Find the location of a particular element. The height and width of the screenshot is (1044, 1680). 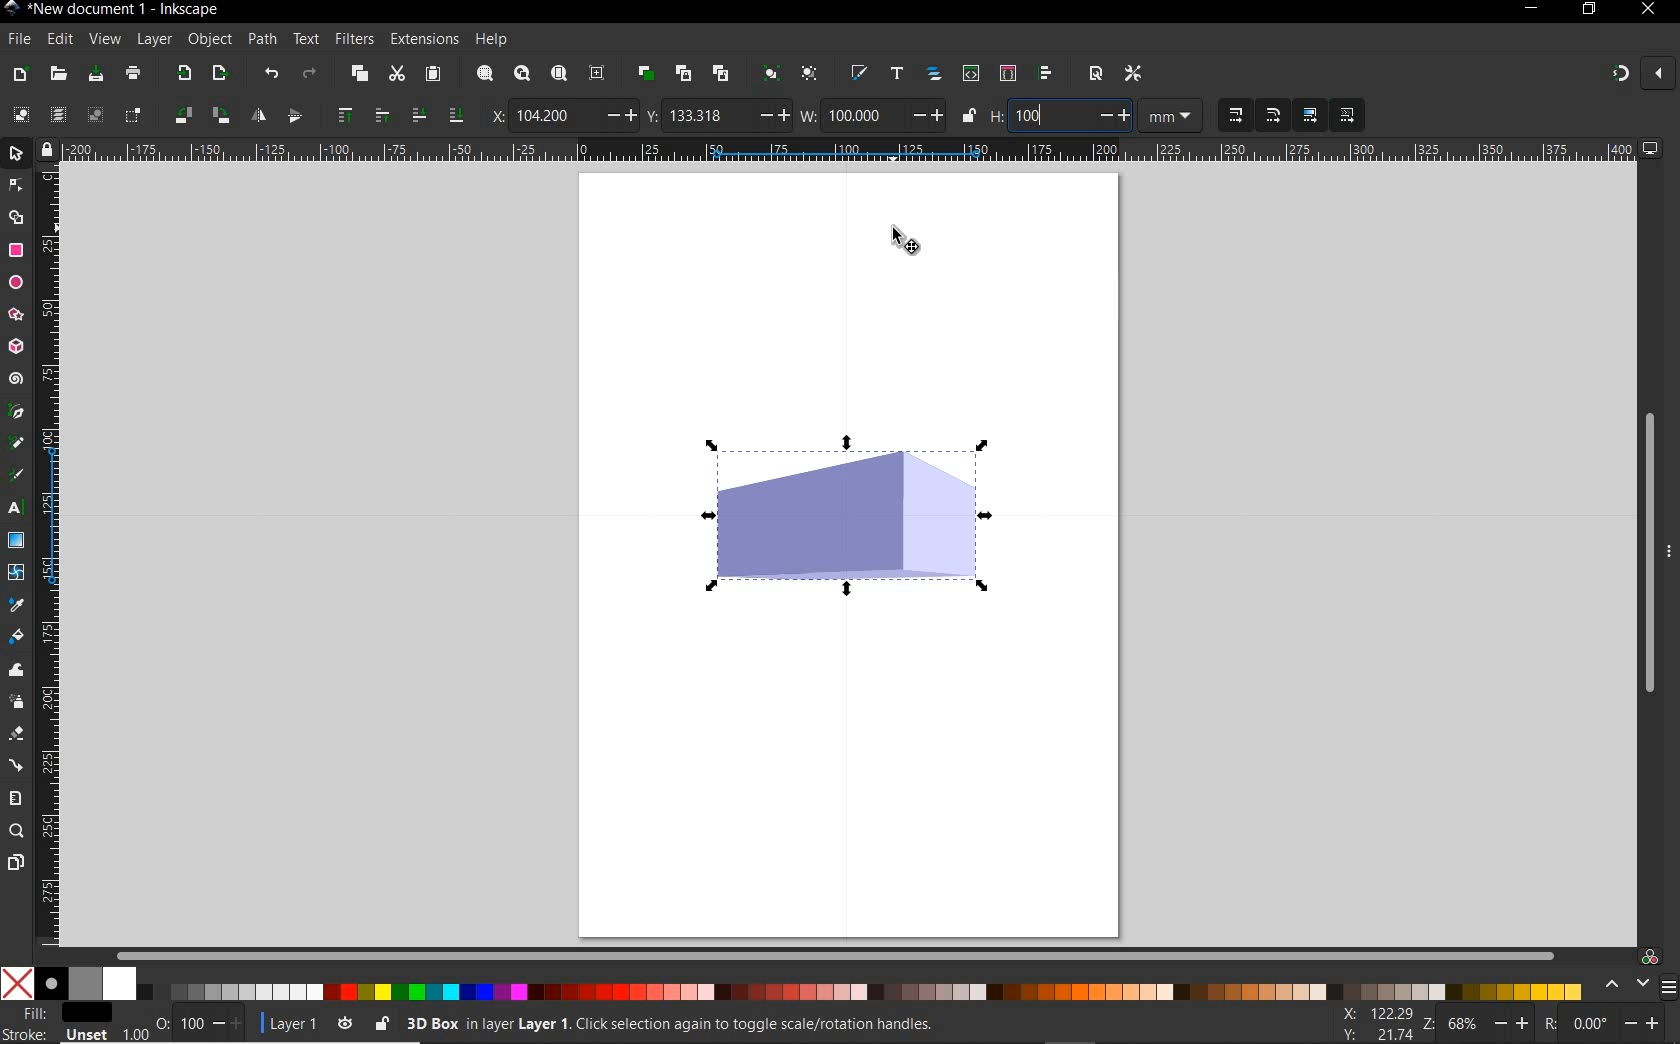

raise selection is located at coordinates (344, 117).